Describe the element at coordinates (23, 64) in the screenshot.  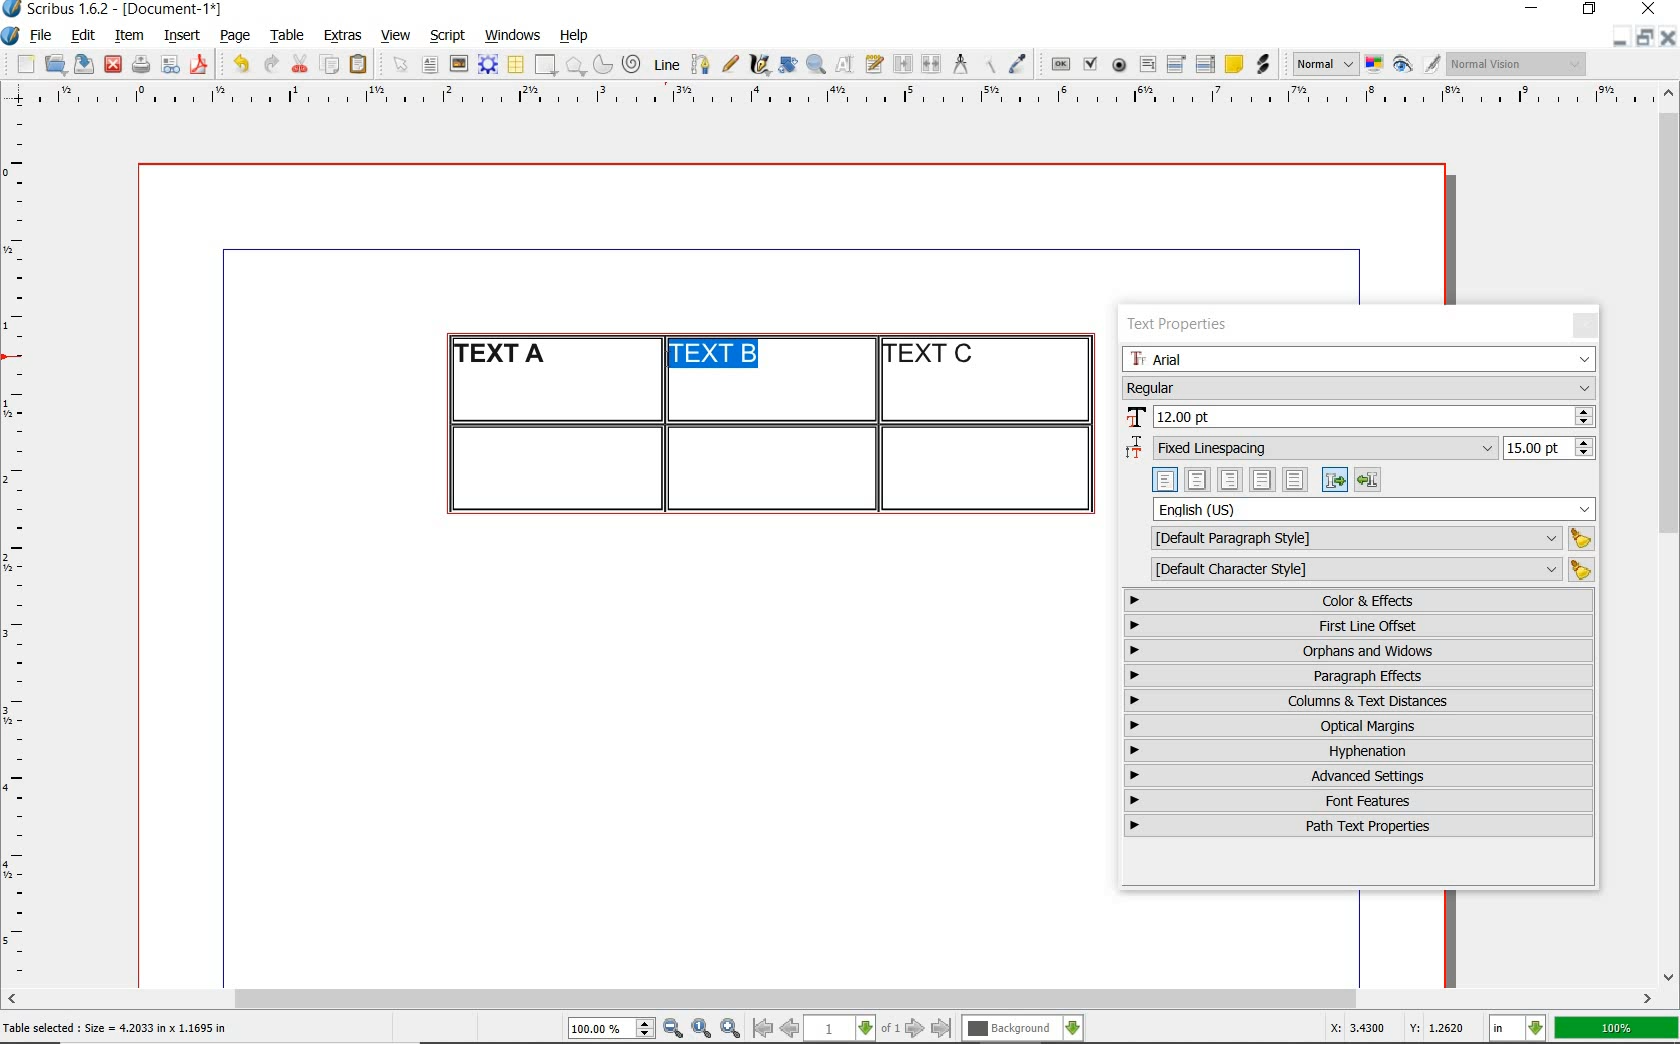
I see `new` at that location.